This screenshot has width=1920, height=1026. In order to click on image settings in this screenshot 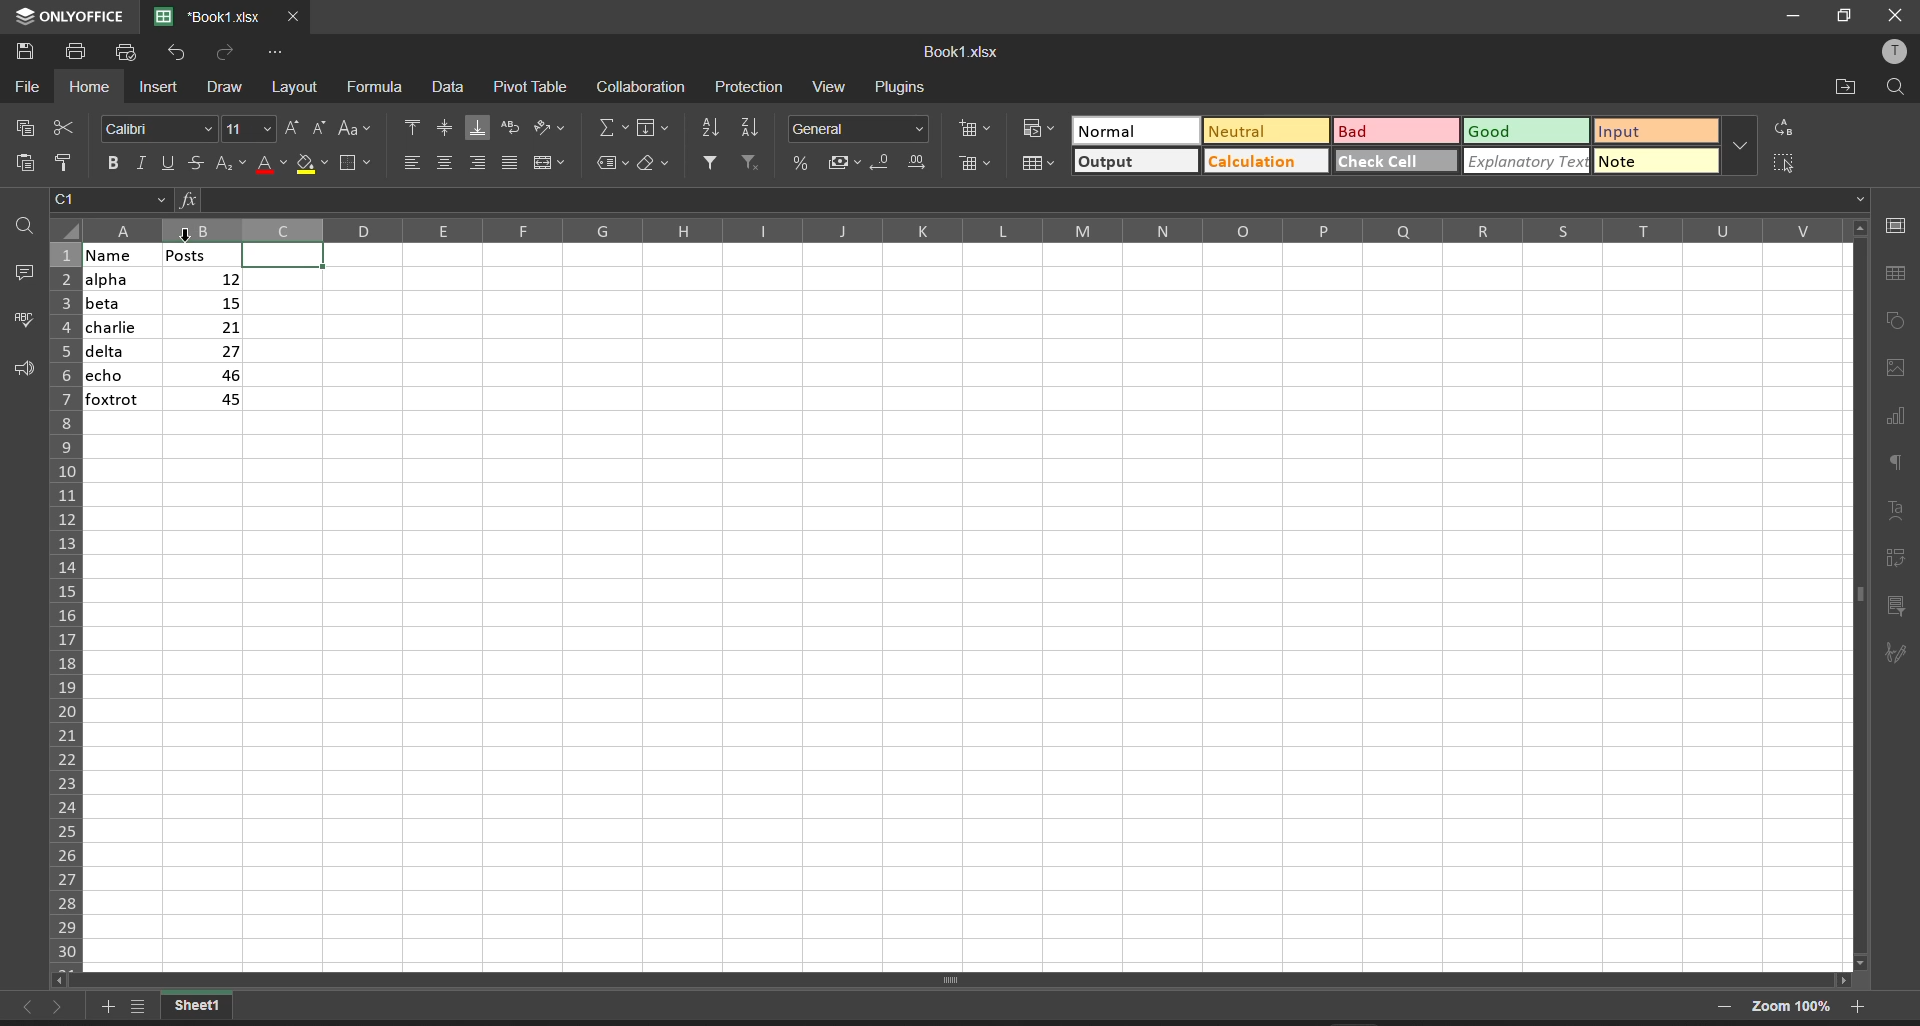, I will do `click(1902, 369)`.